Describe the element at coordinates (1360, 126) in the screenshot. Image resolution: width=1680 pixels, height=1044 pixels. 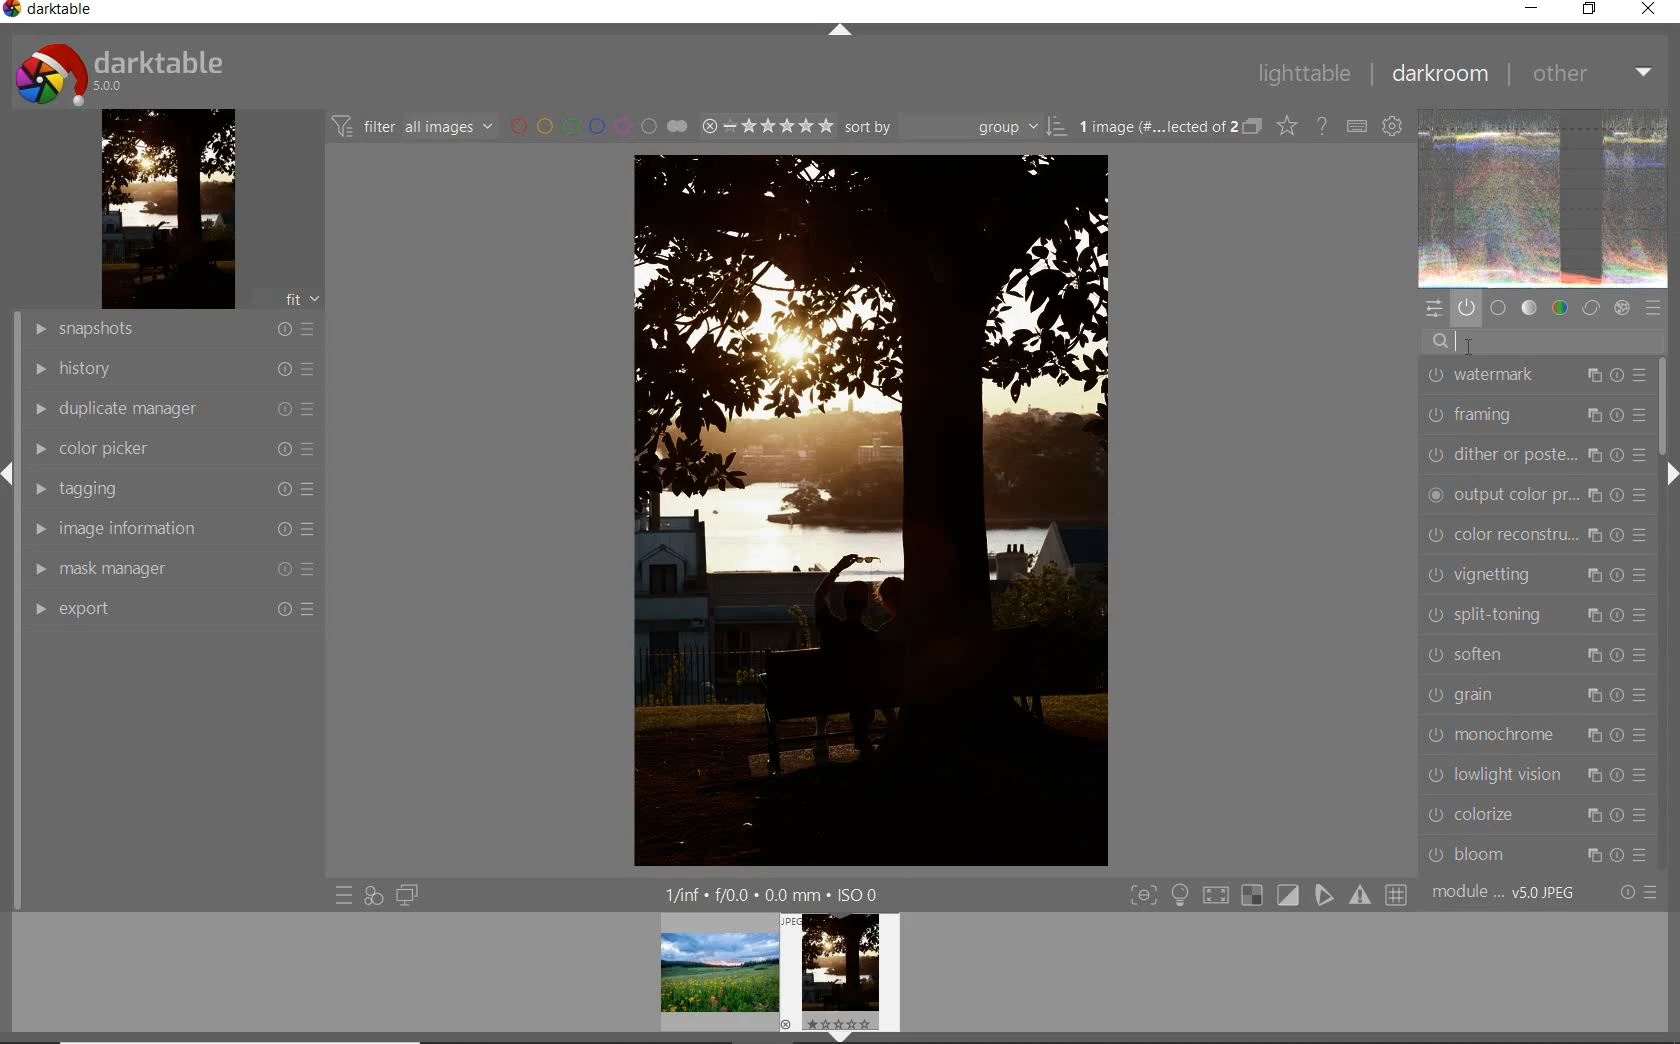
I see `define keyboard shortcuts` at that location.